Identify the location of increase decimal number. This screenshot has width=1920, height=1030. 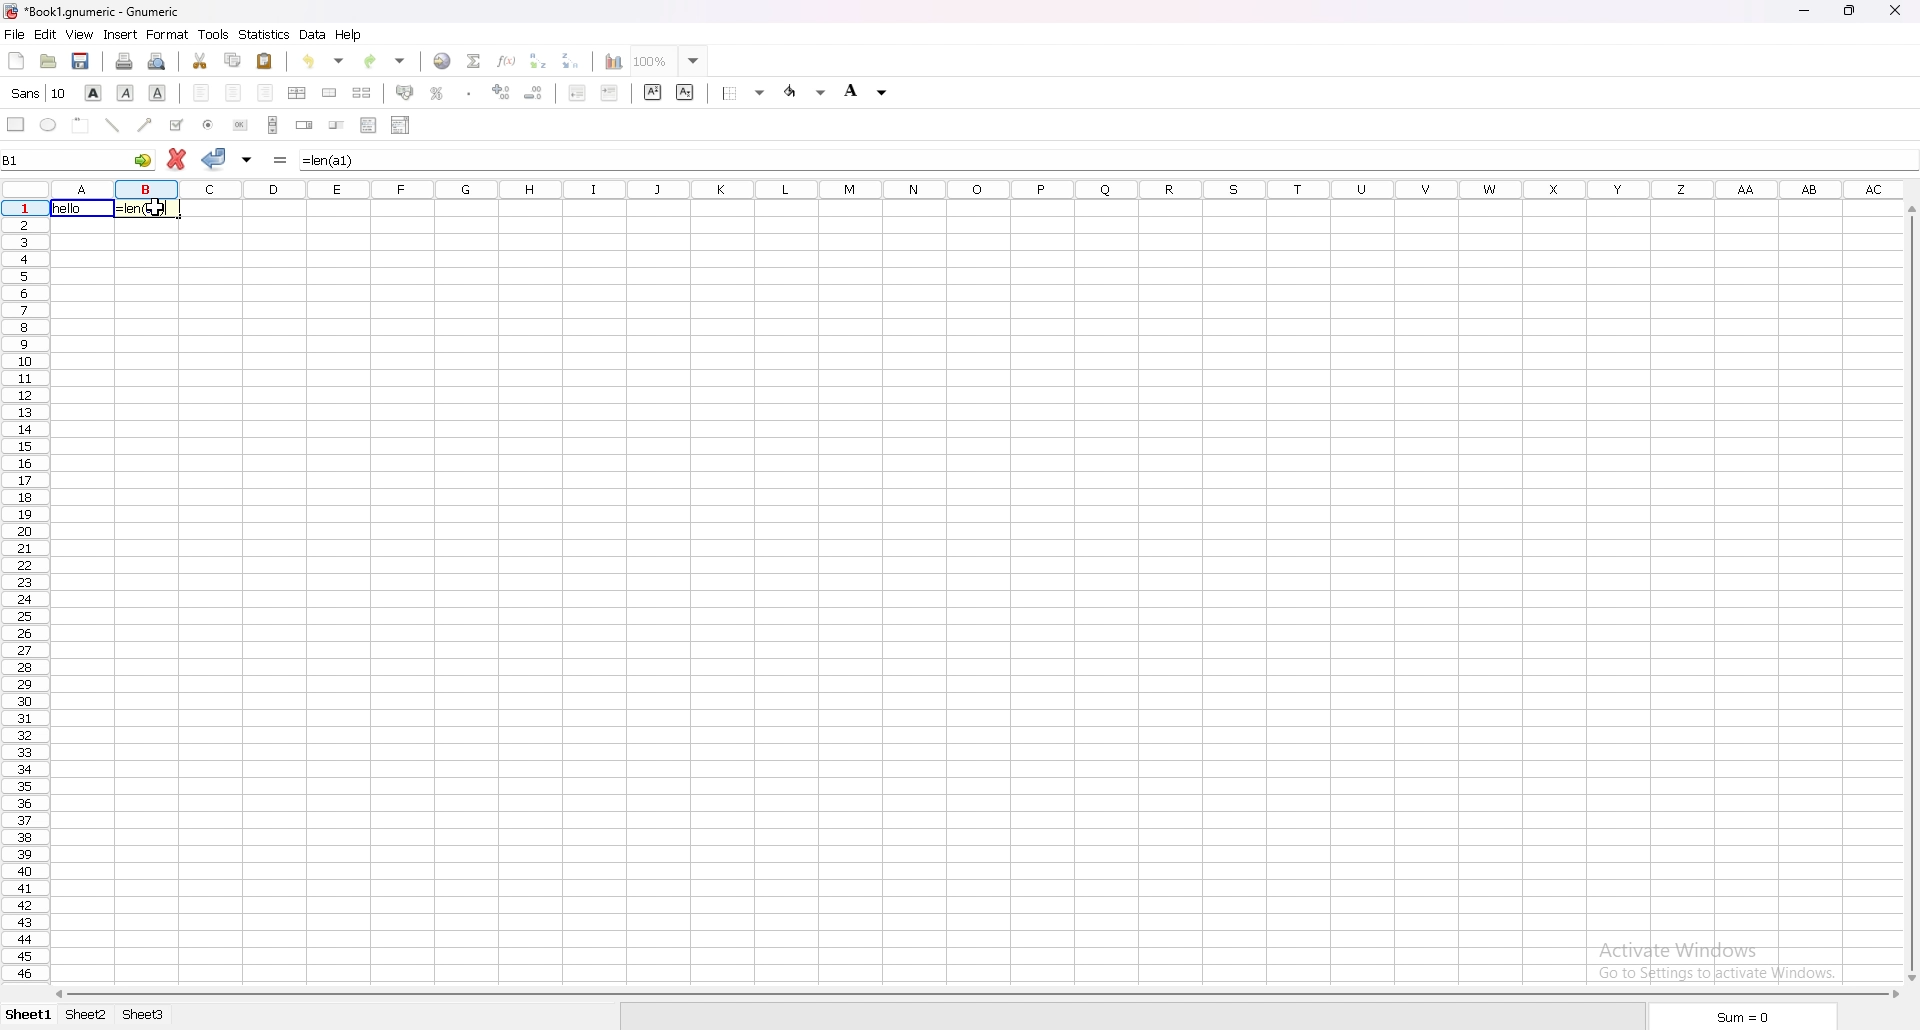
(502, 92).